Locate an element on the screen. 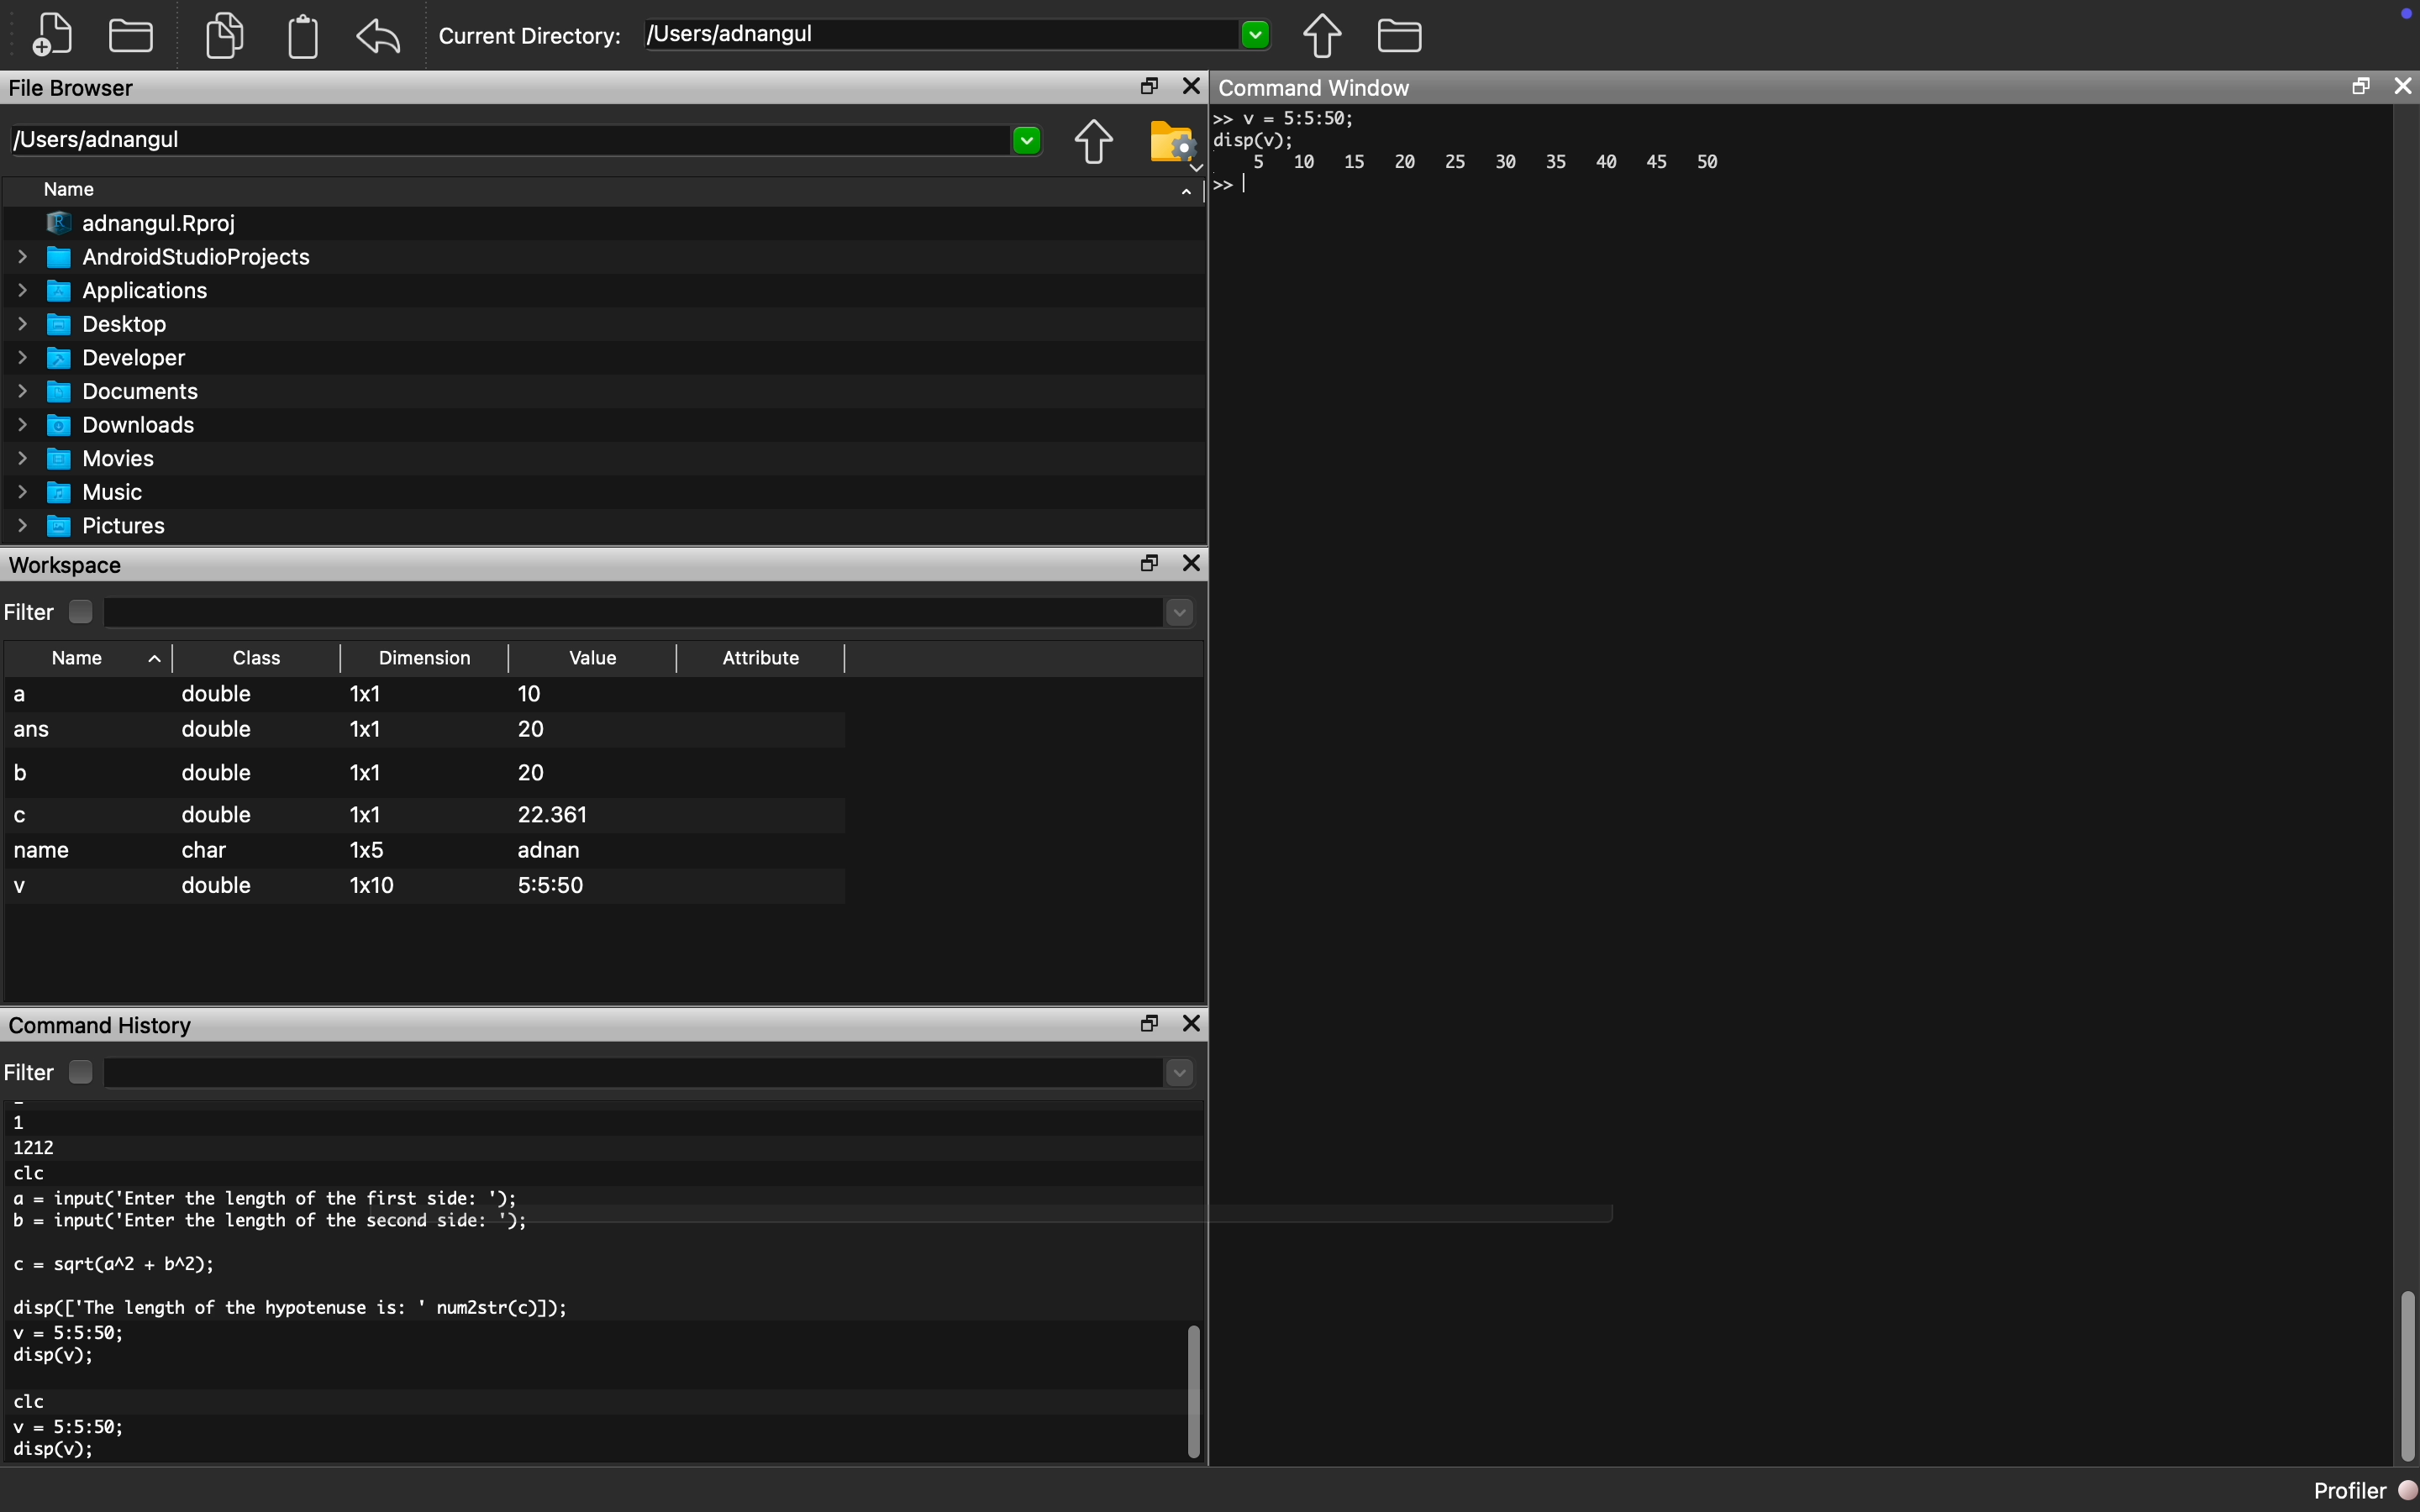 This screenshot has width=2420, height=1512. scroll bar is located at coordinates (1194, 1388).